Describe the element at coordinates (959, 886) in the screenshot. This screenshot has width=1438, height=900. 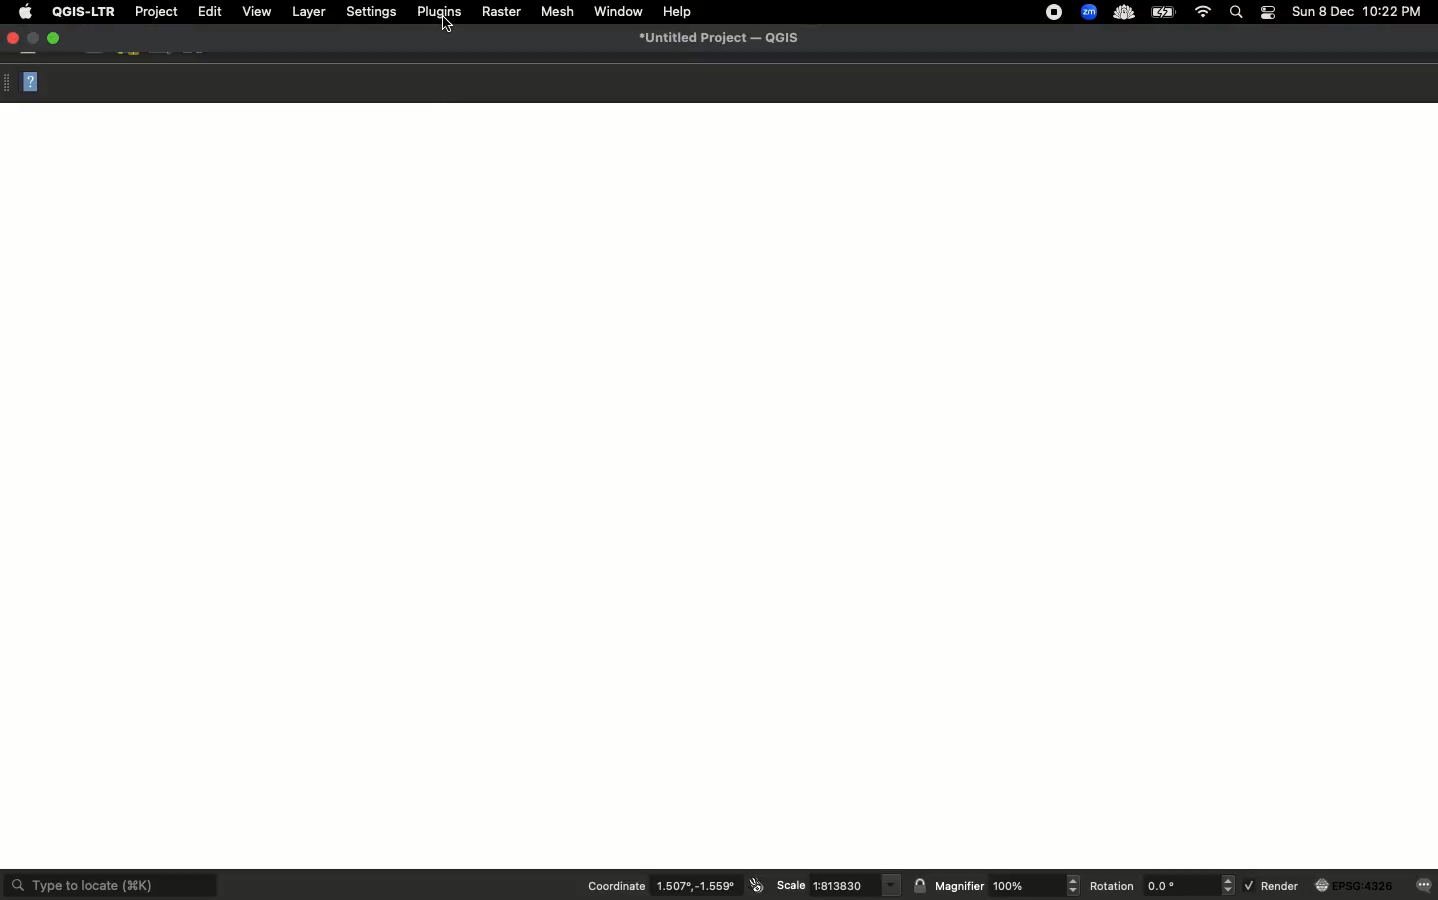
I see `Magnifier` at that location.